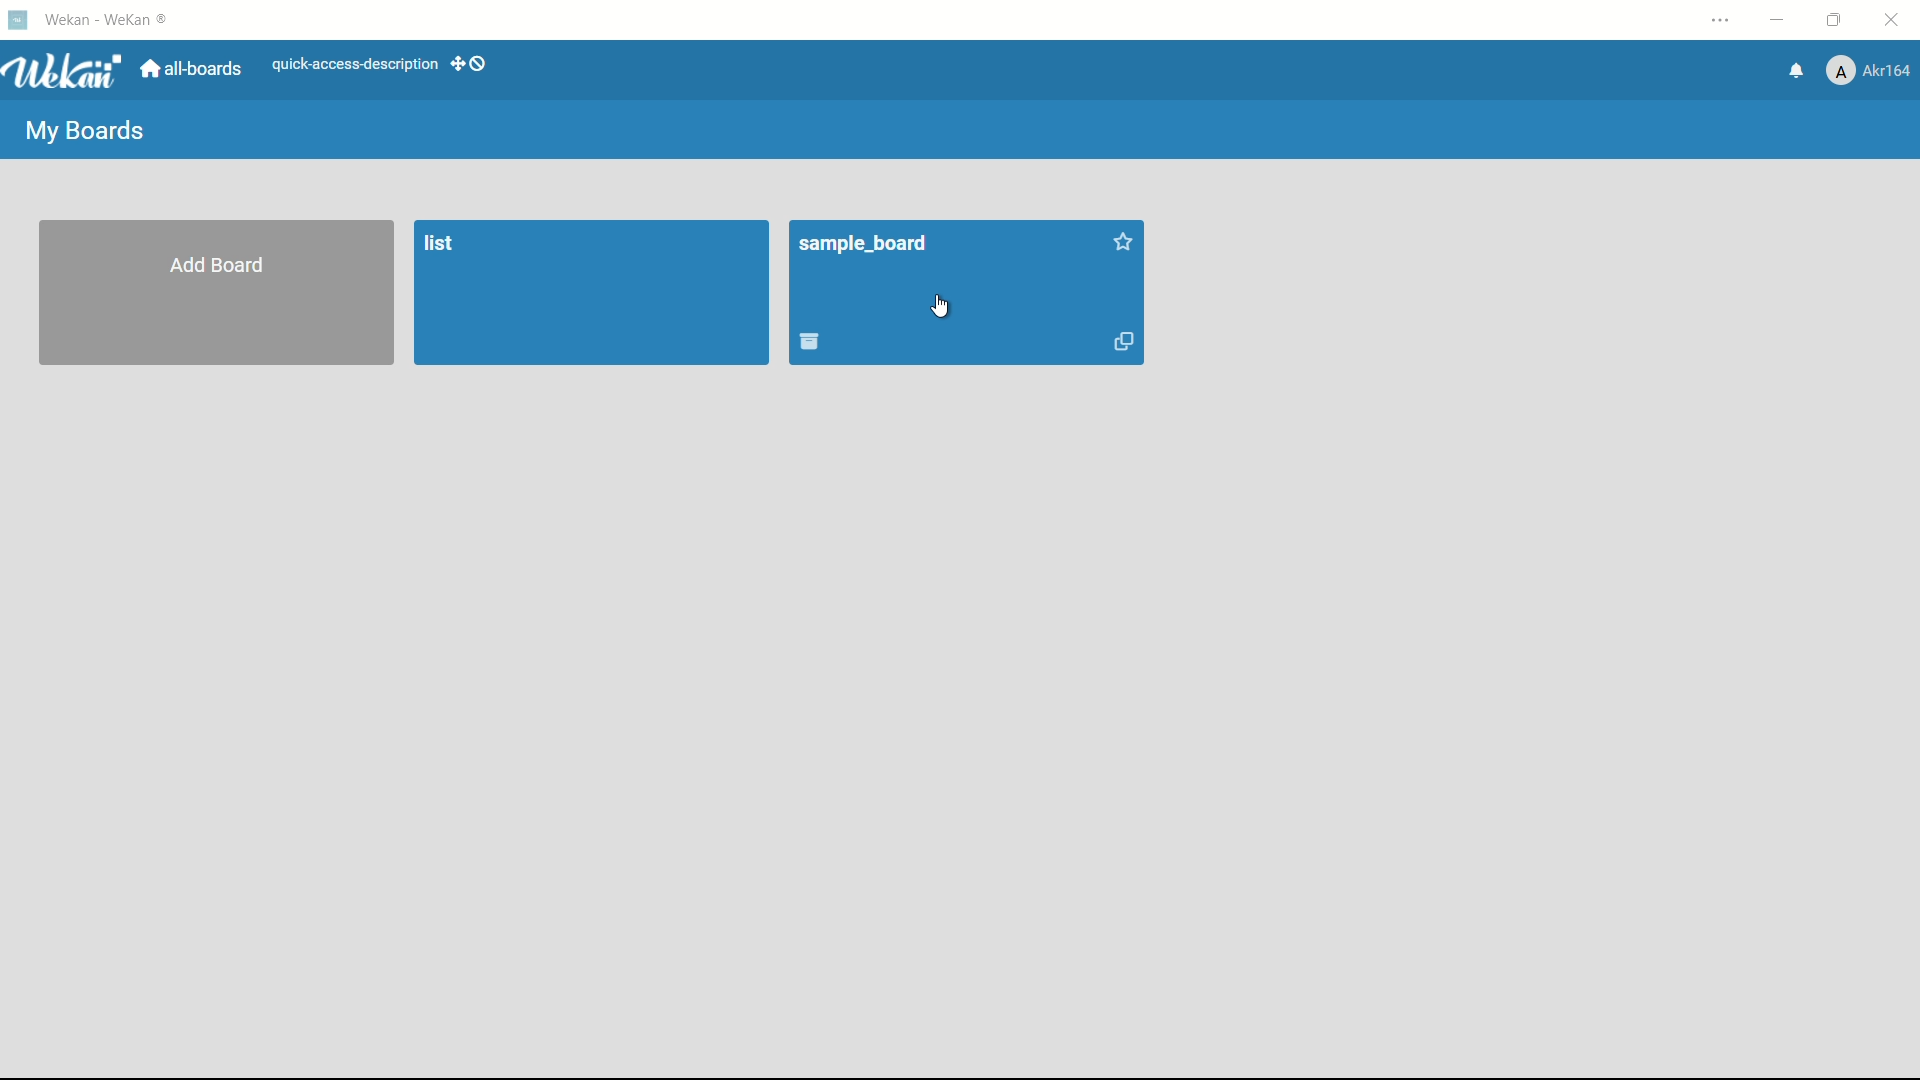  Describe the element at coordinates (809, 342) in the screenshot. I see `archive` at that location.